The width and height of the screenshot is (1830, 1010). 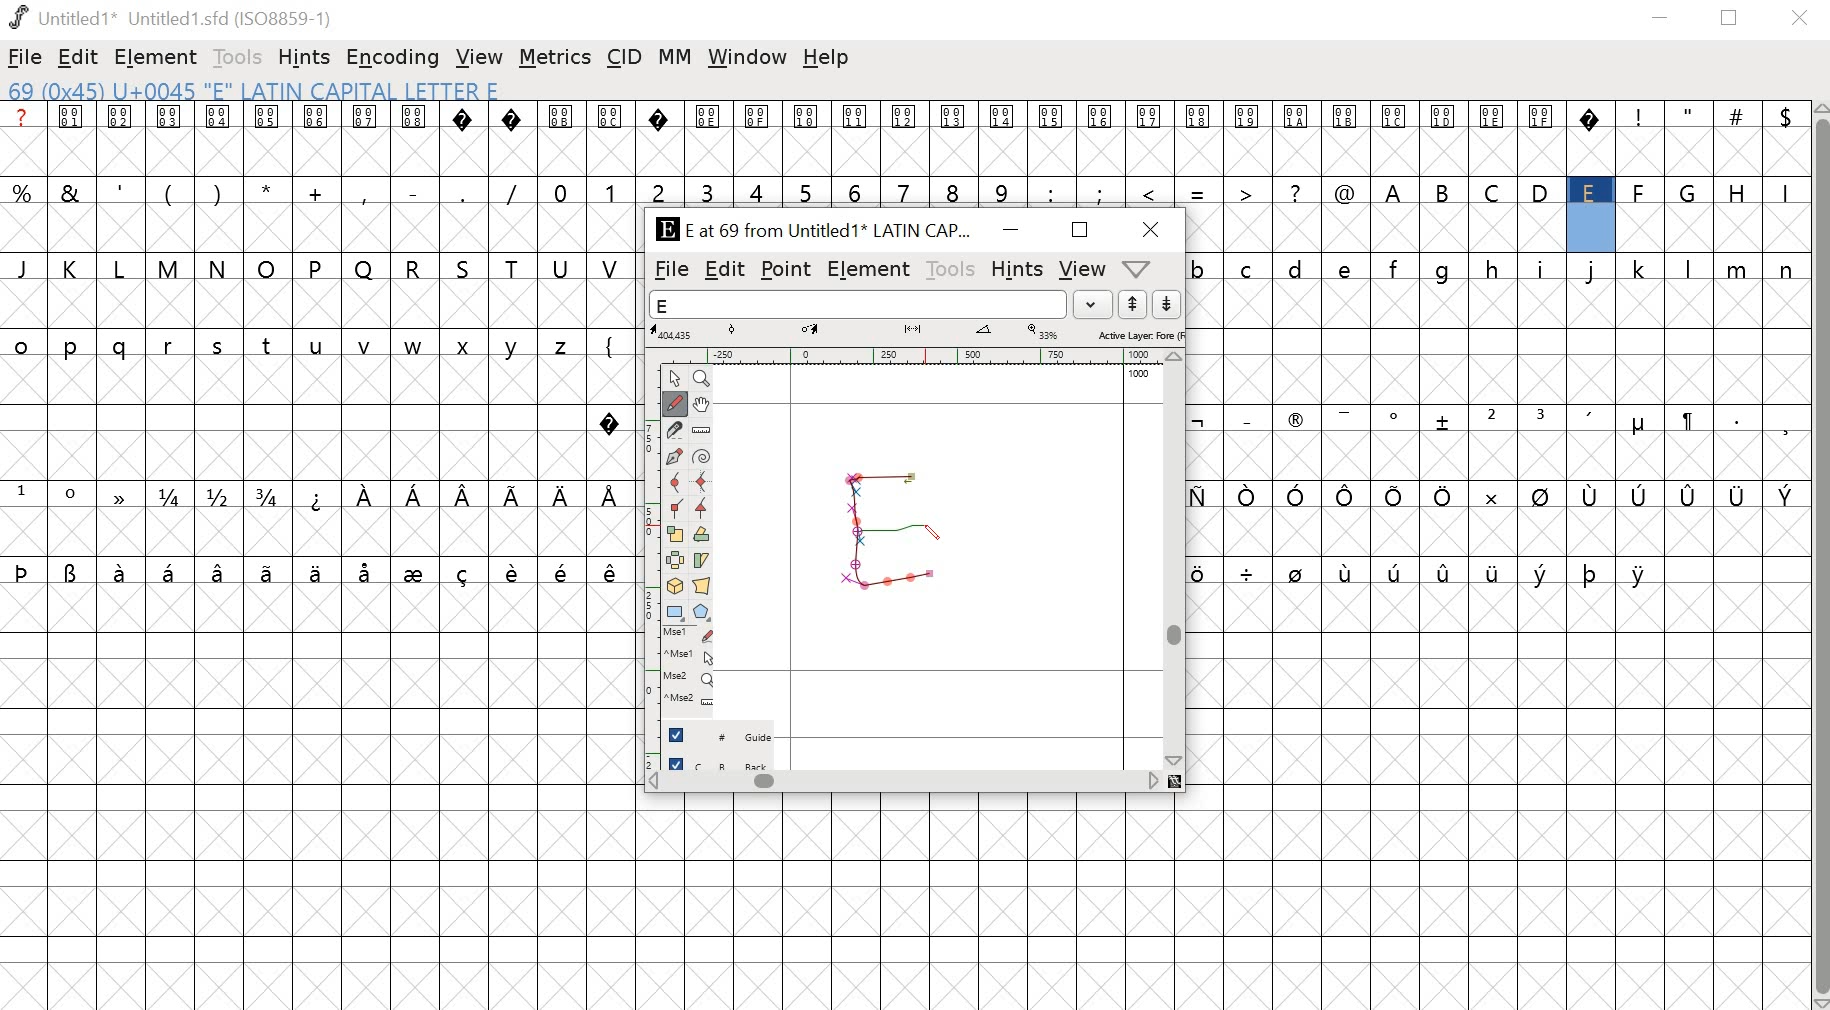 What do you see at coordinates (1800, 19) in the screenshot?
I see `close` at bounding box center [1800, 19].